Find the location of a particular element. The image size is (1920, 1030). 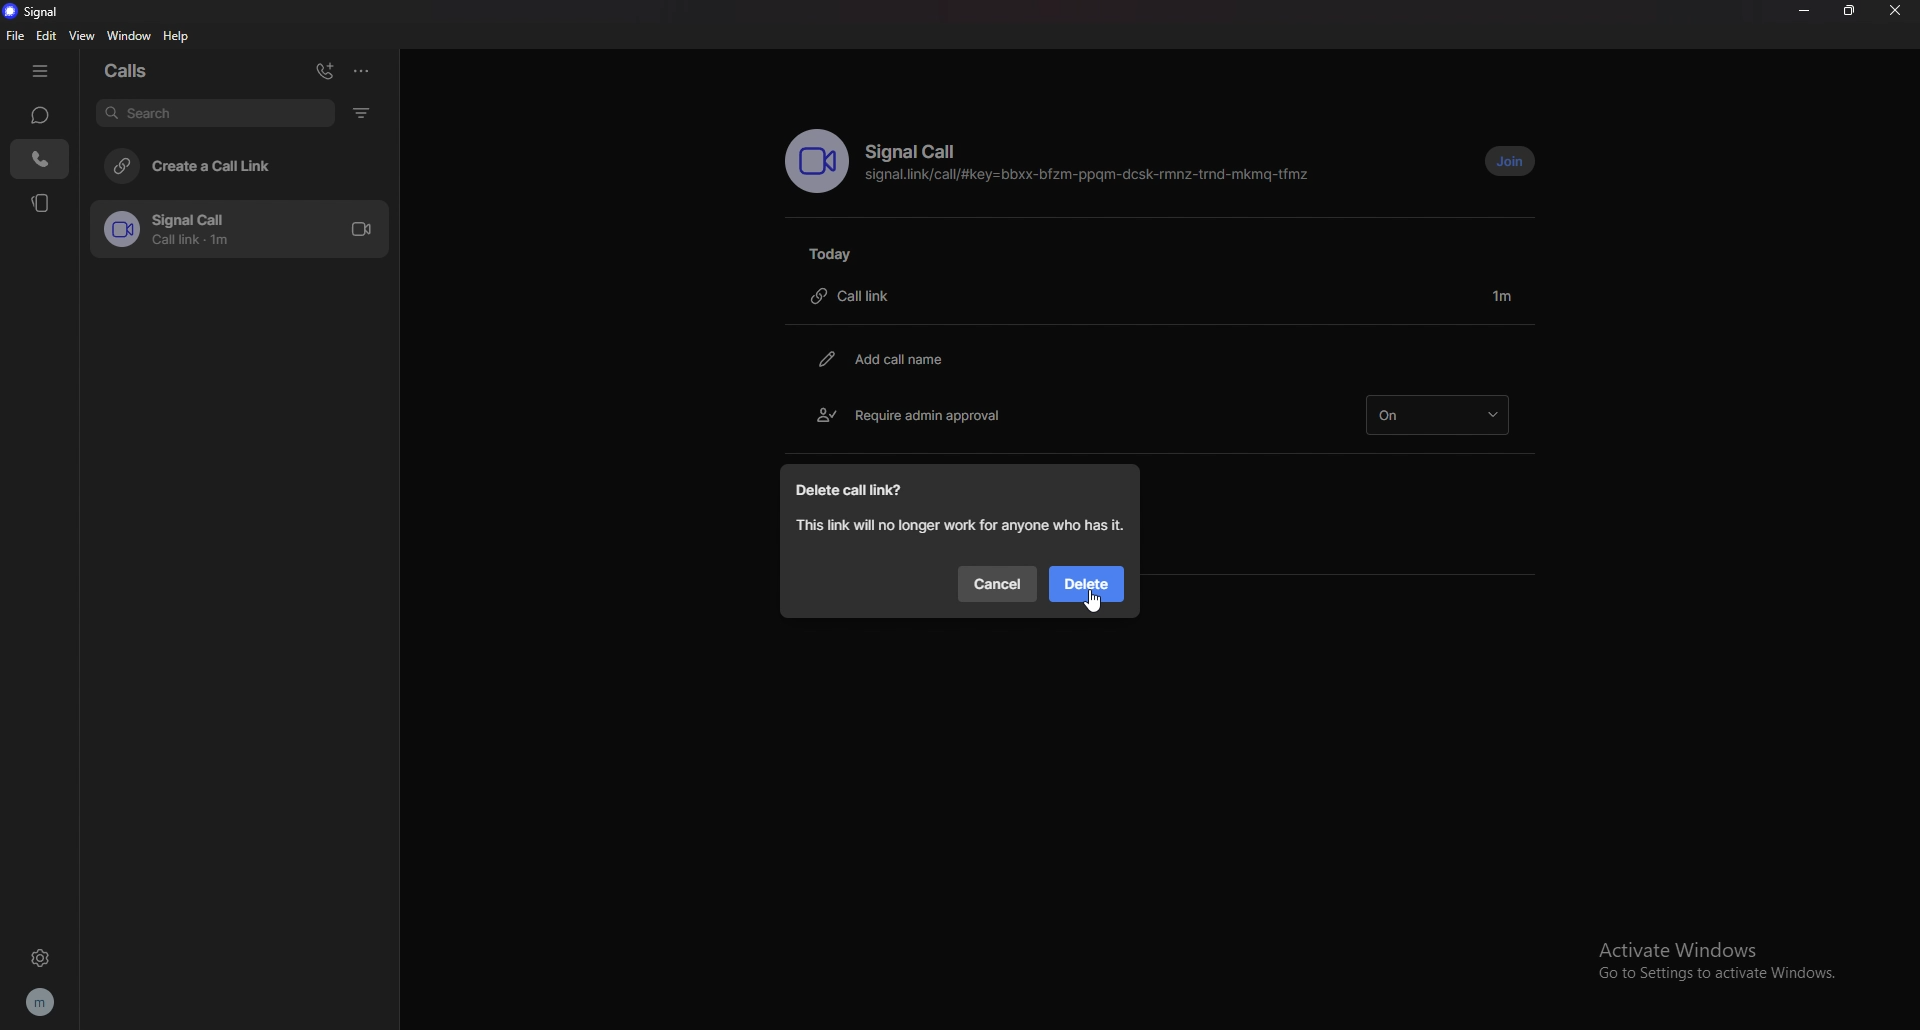

minimize is located at coordinates (1805, 9).